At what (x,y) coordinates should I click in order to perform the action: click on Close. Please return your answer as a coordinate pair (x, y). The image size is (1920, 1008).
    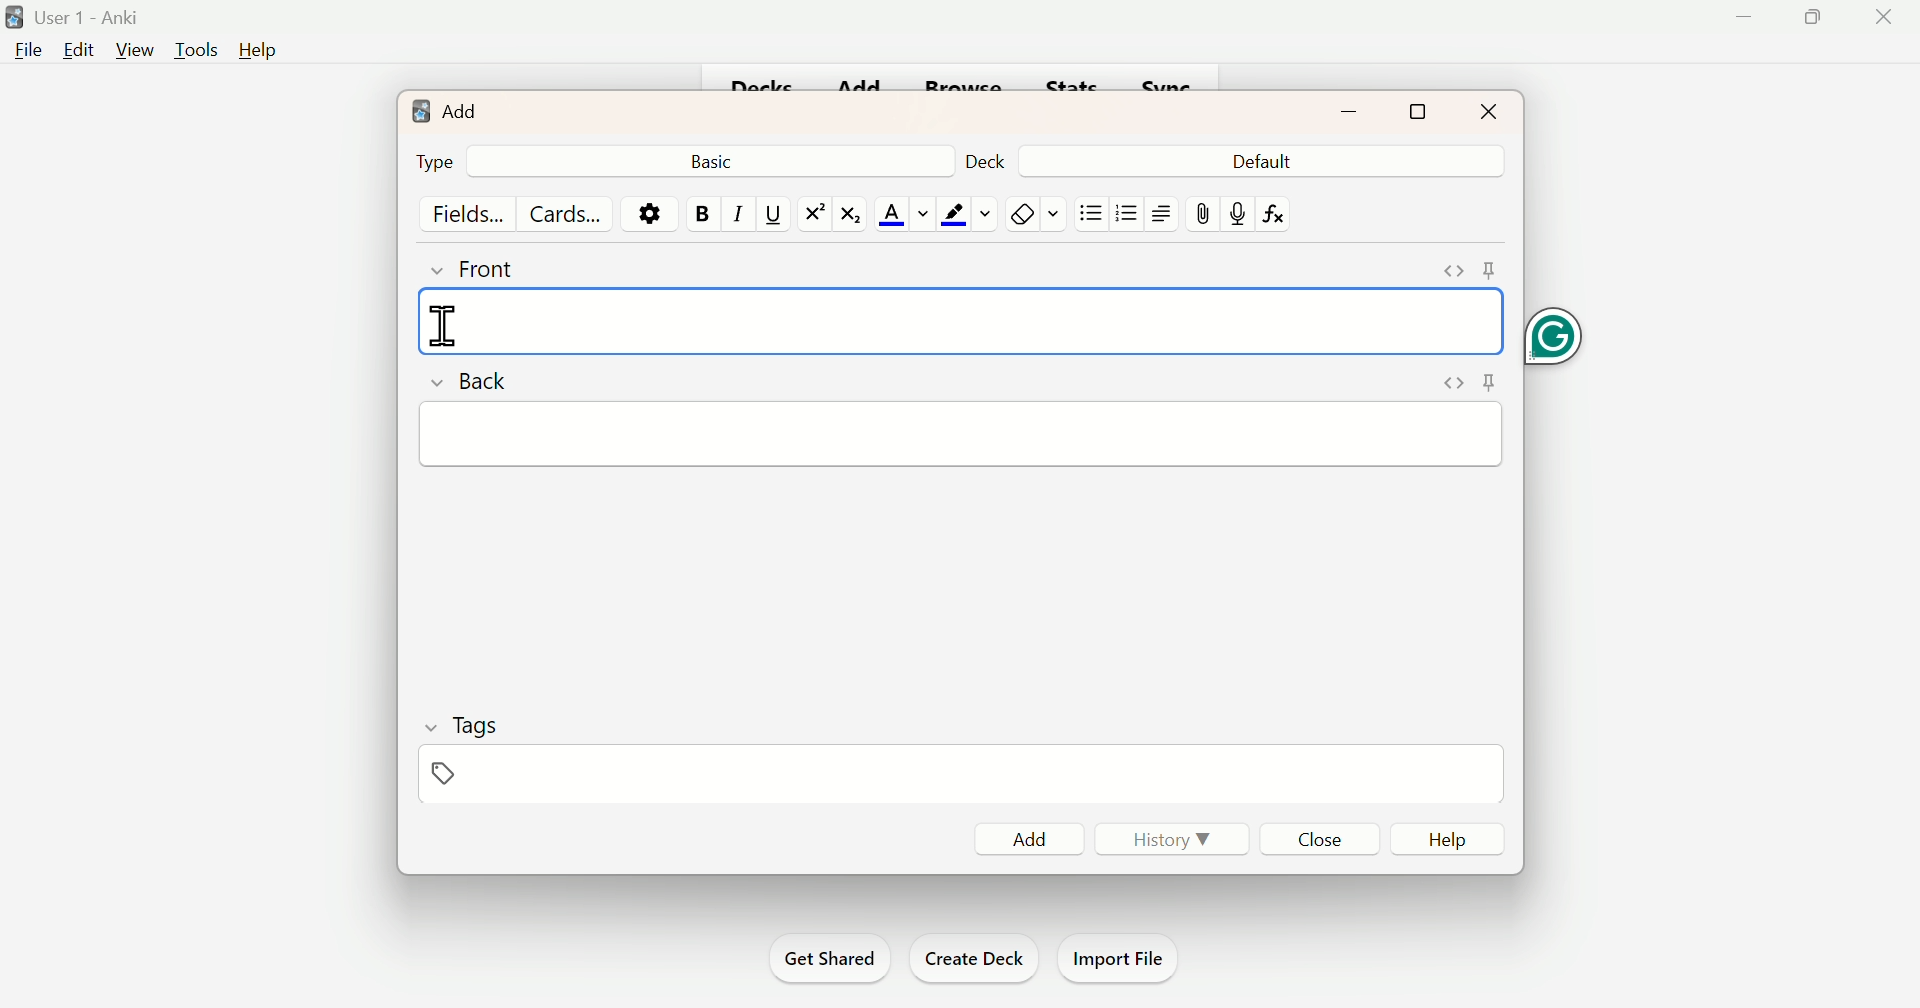
    Looking at the image, I should click on (1489, 110).